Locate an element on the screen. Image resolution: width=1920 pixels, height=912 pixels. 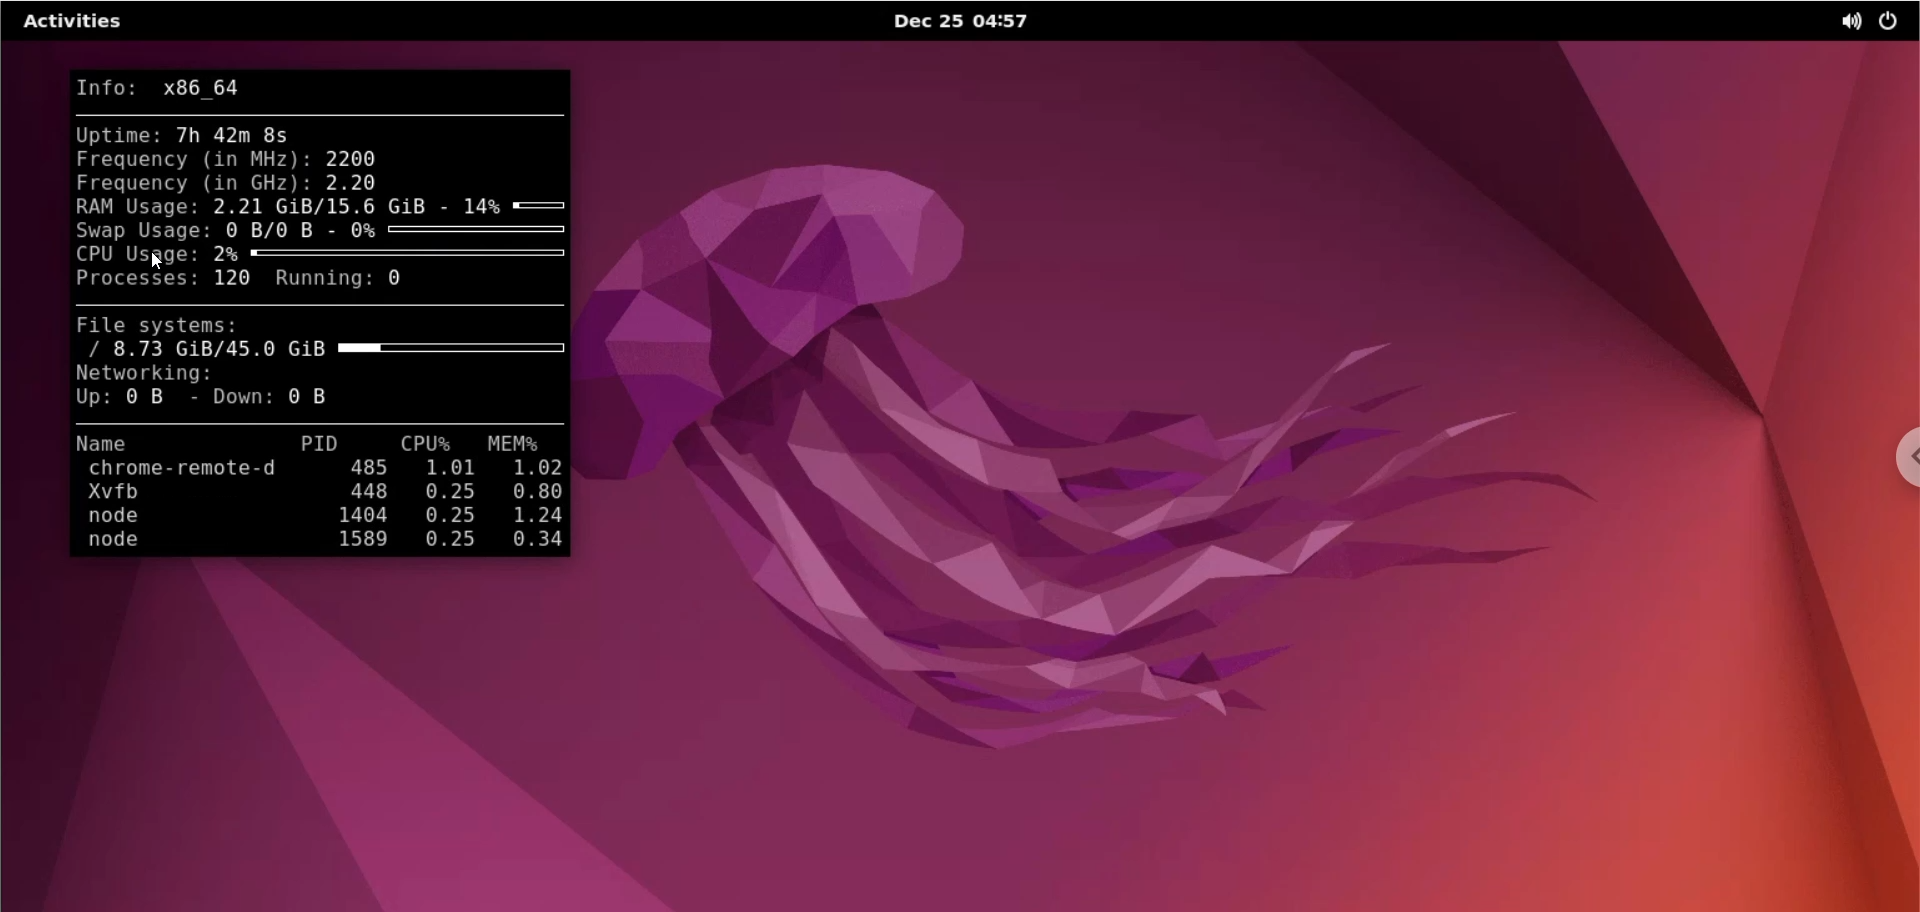
120 is located at coordinates (232, 281).